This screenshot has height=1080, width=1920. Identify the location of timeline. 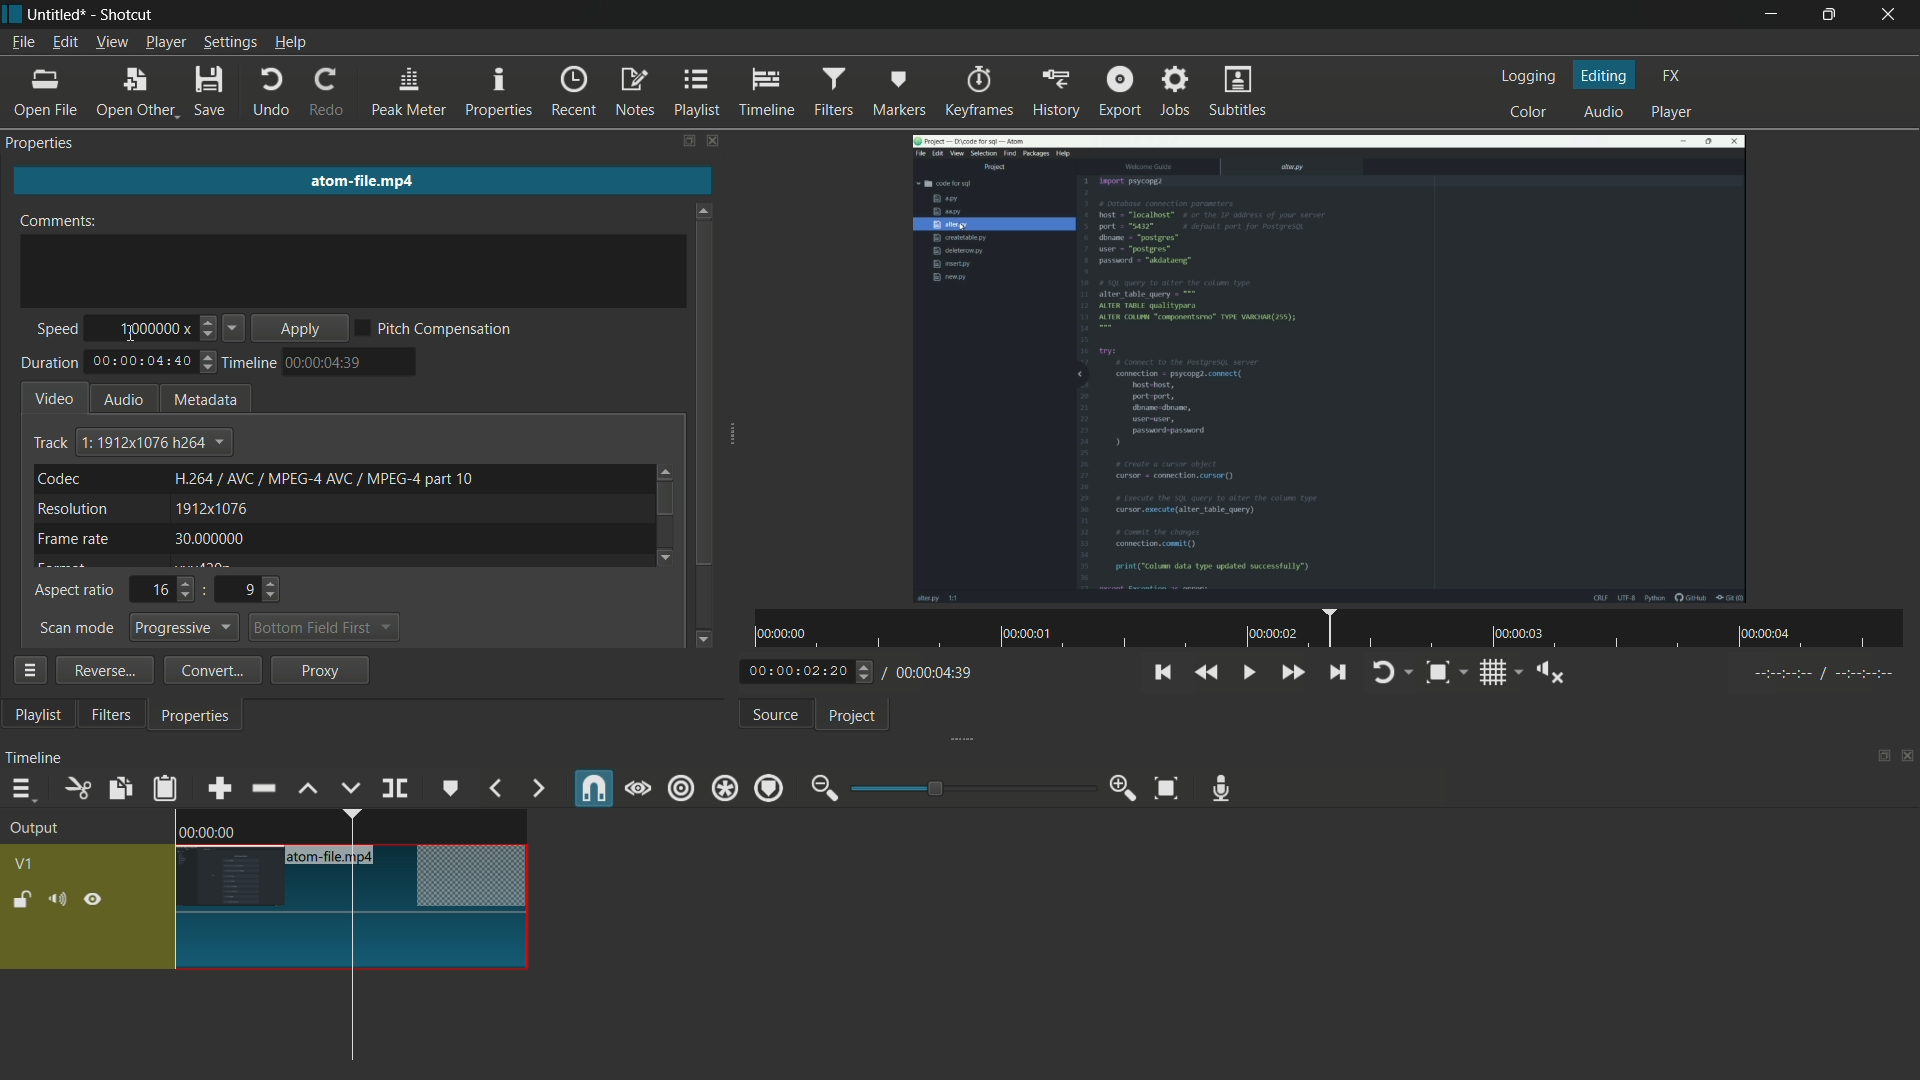
(247, 364).